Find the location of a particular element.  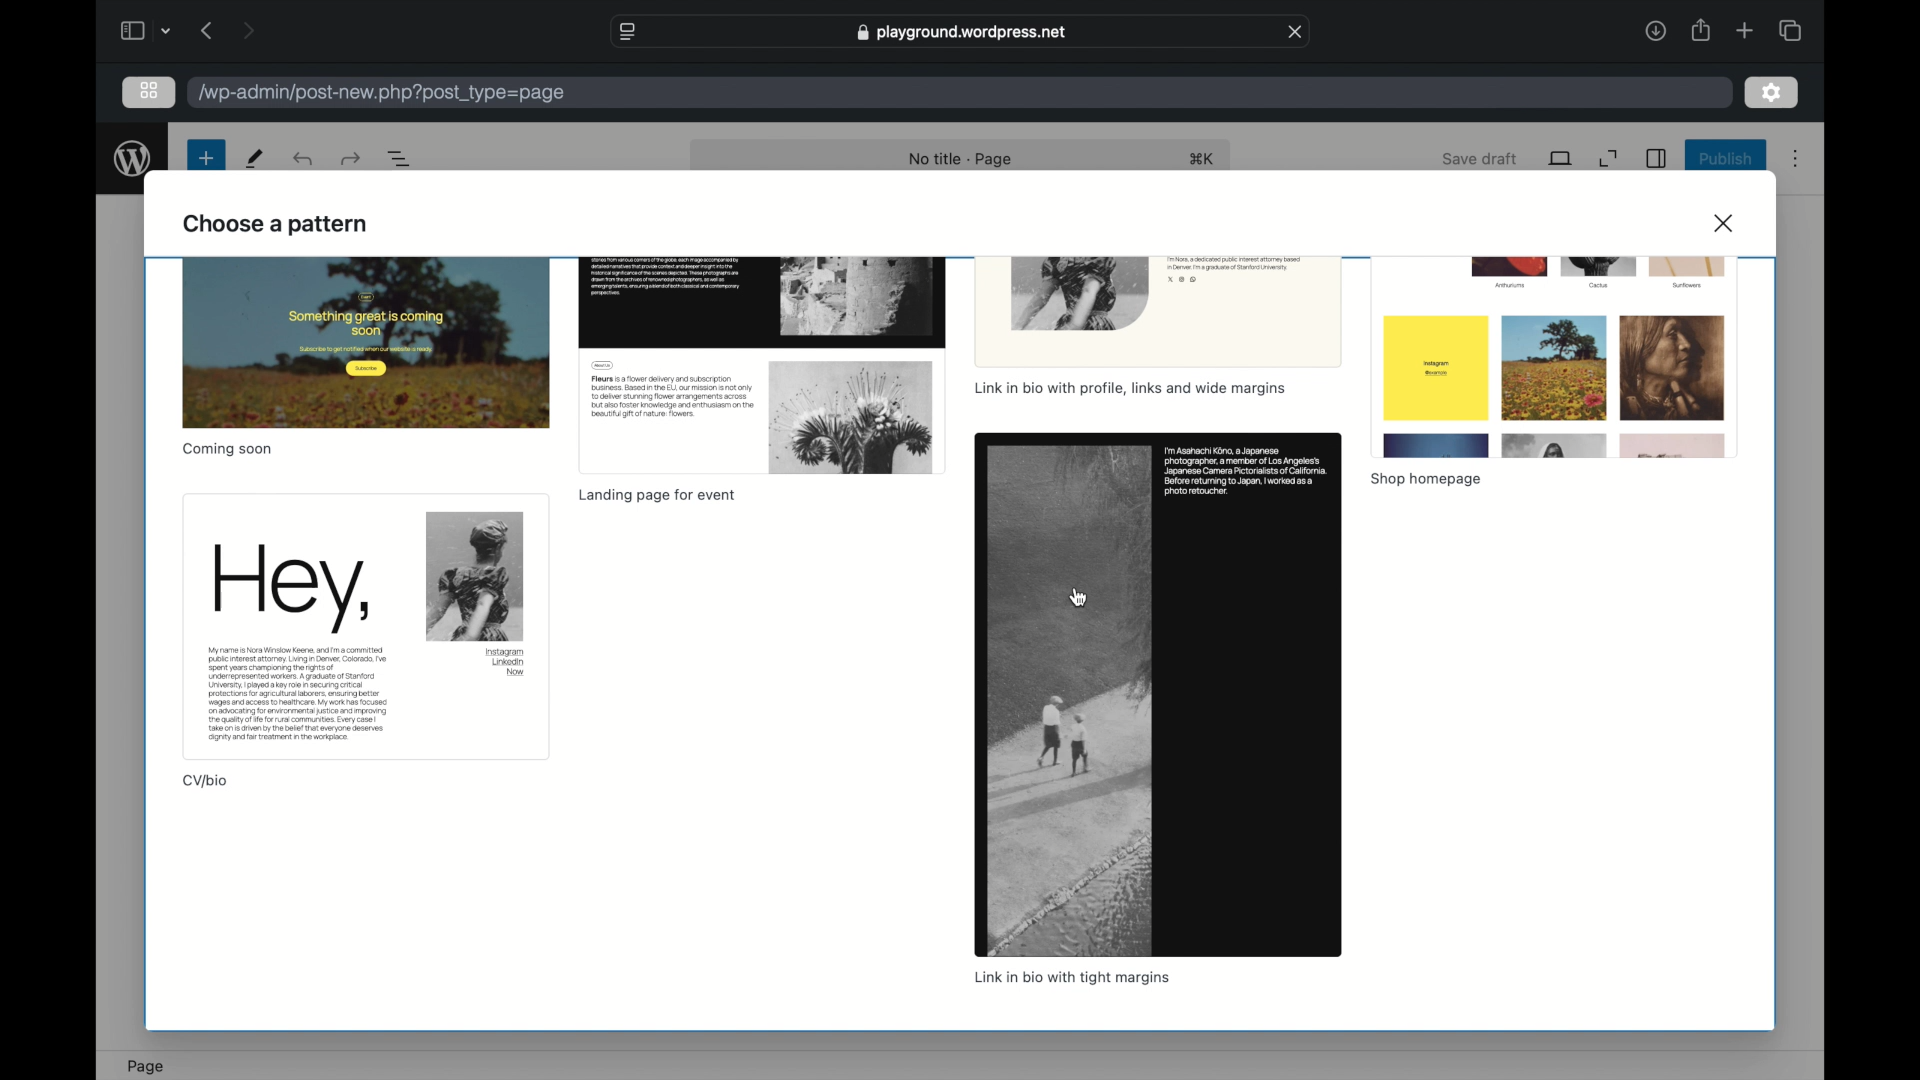

preview is located at coordinates (365, 343).